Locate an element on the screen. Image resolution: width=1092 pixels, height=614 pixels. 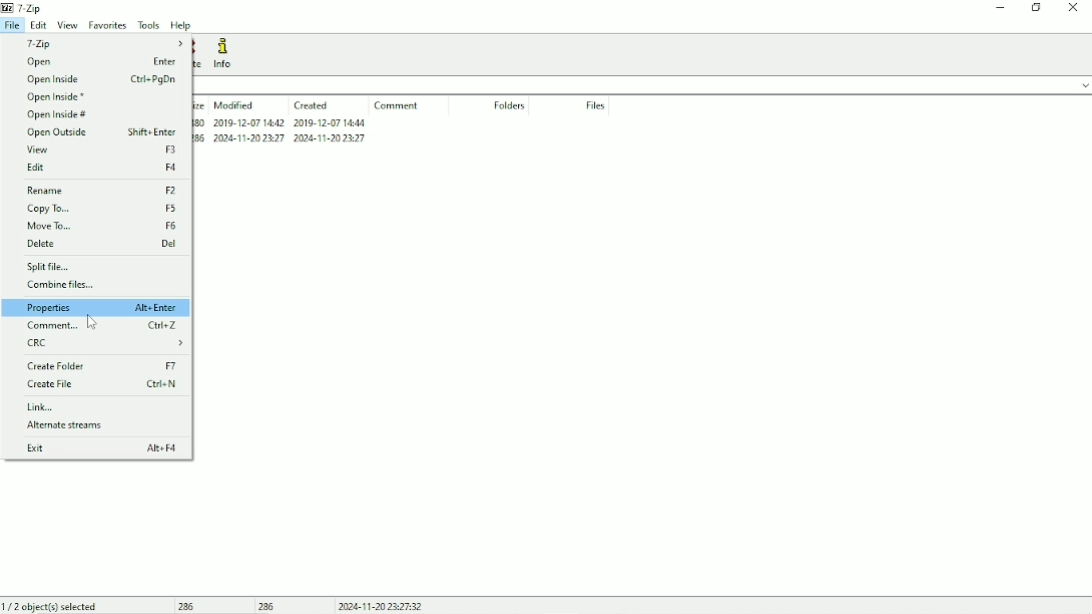
Minimize is located at coordinates (1001, 10).